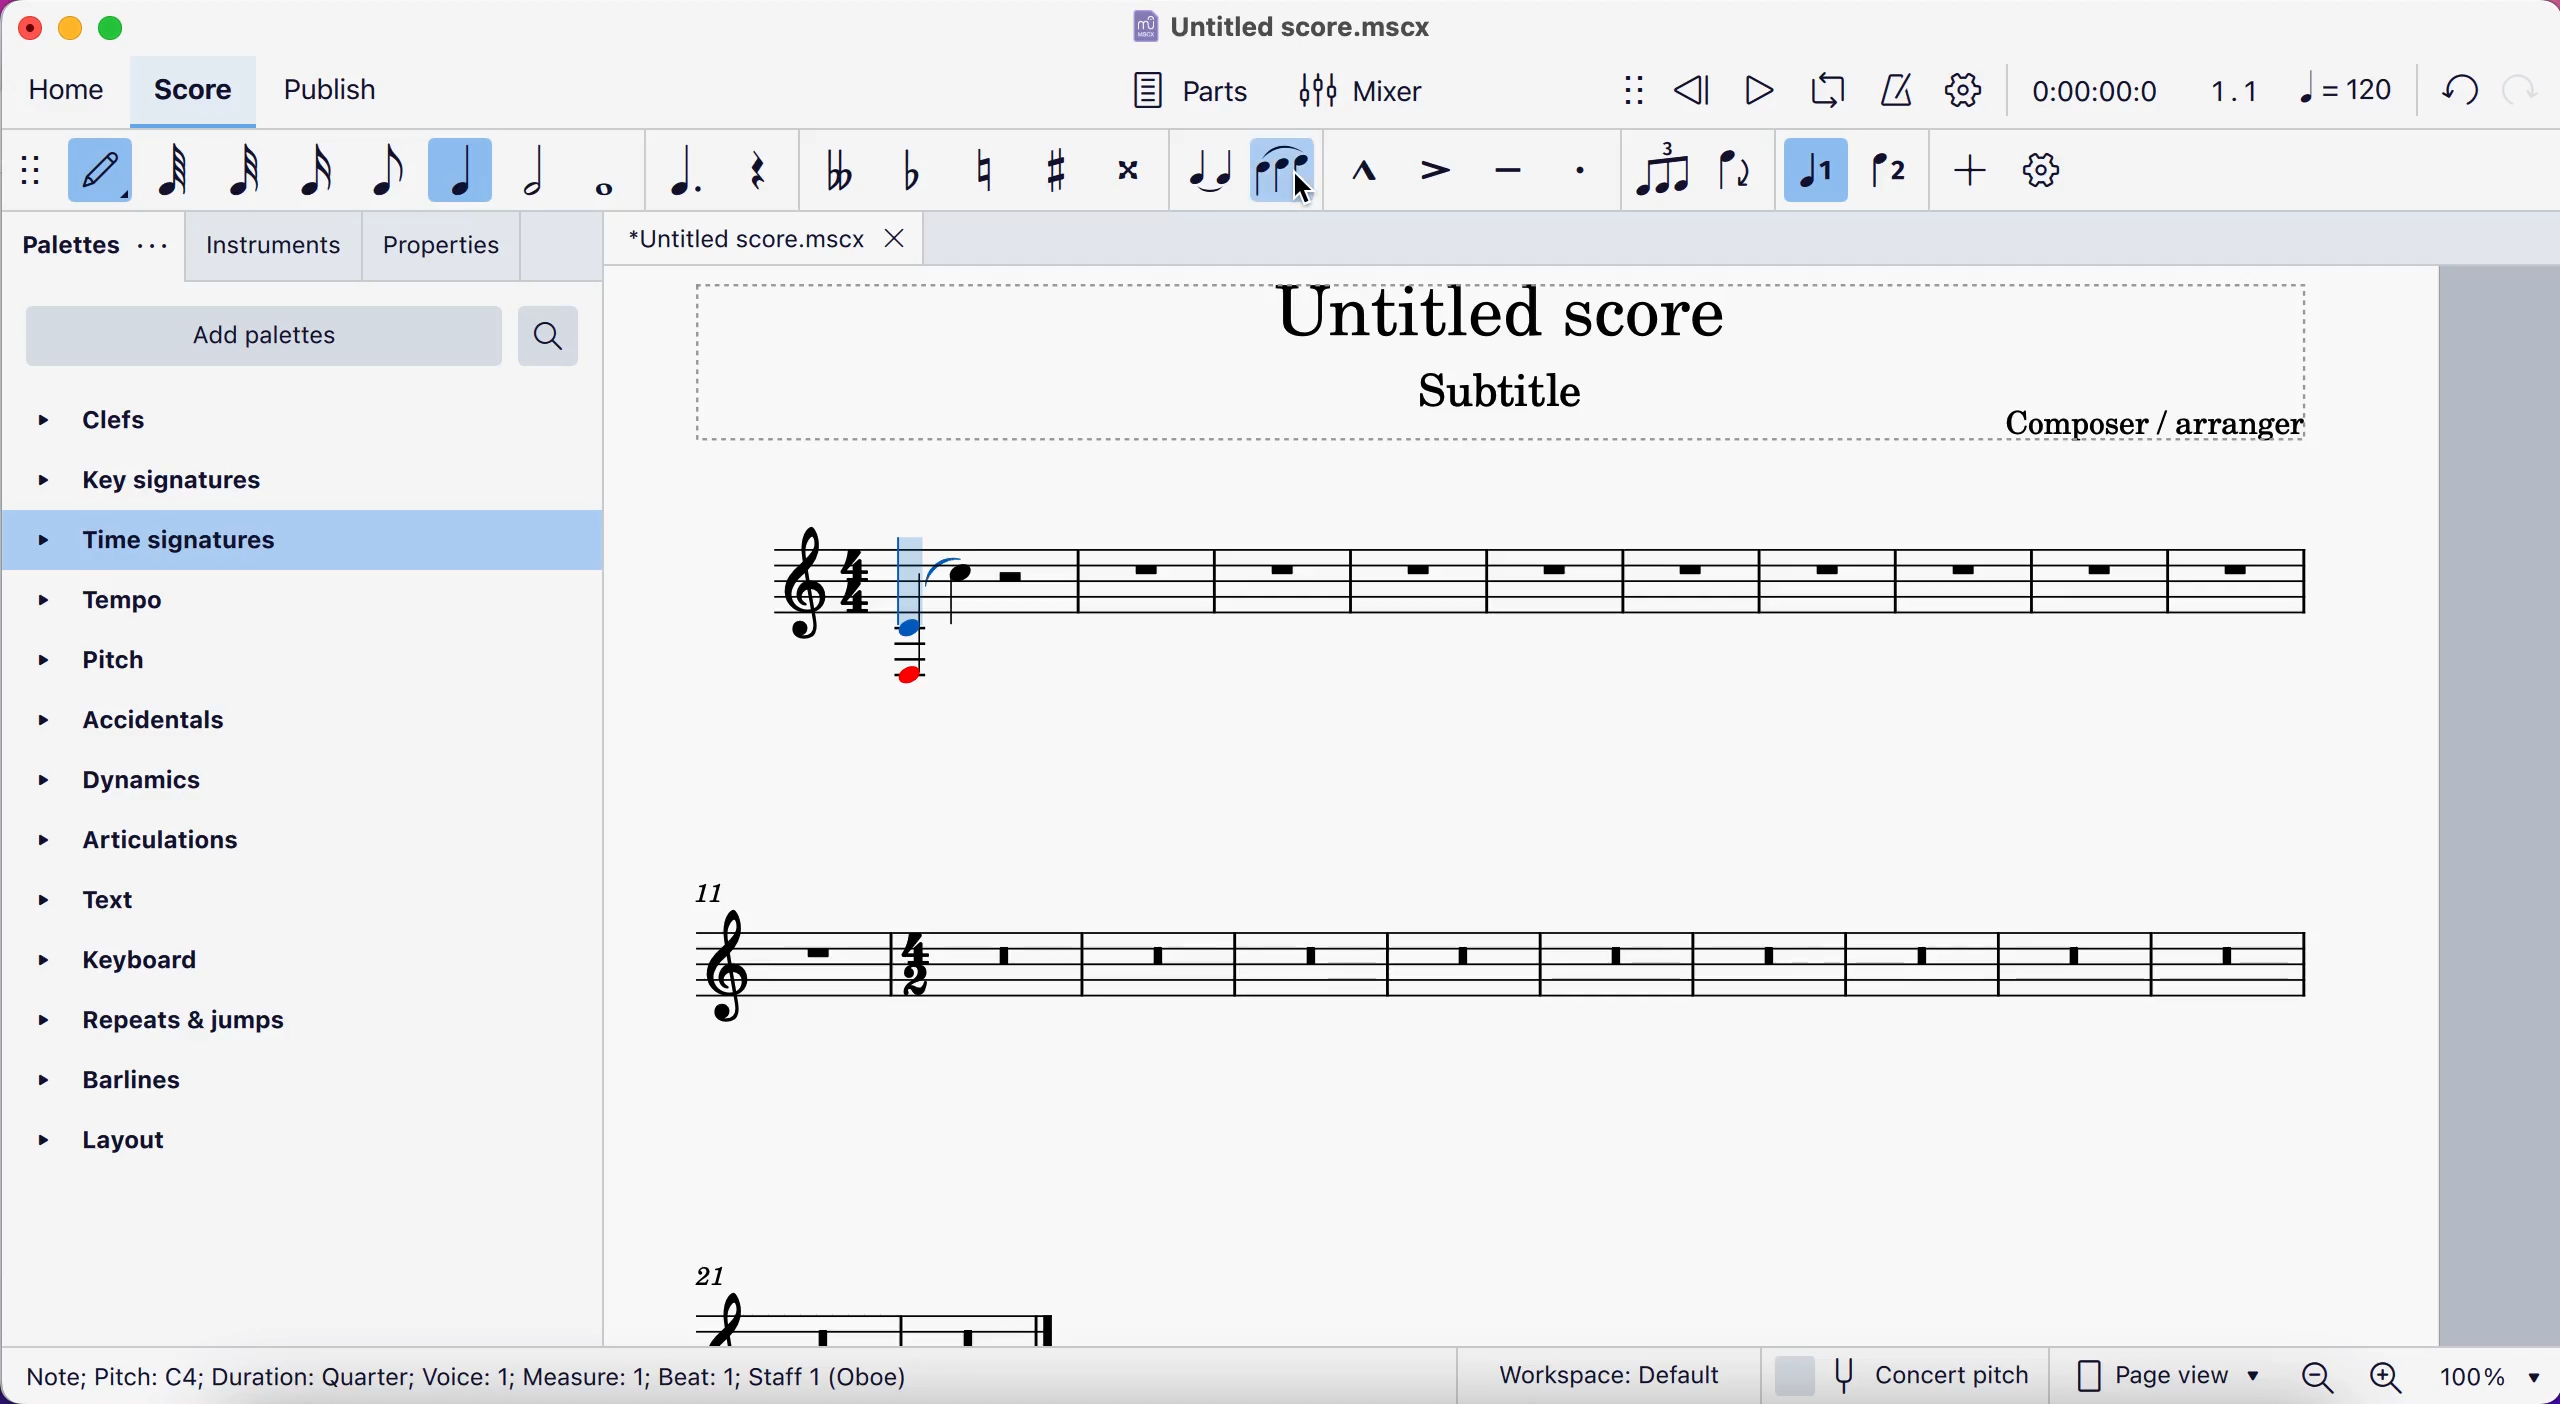 This screenshot has width=2560, height=1404. Describe the element at coordinates (146, 1085) in the screenshot. I see `barlines` at that location.